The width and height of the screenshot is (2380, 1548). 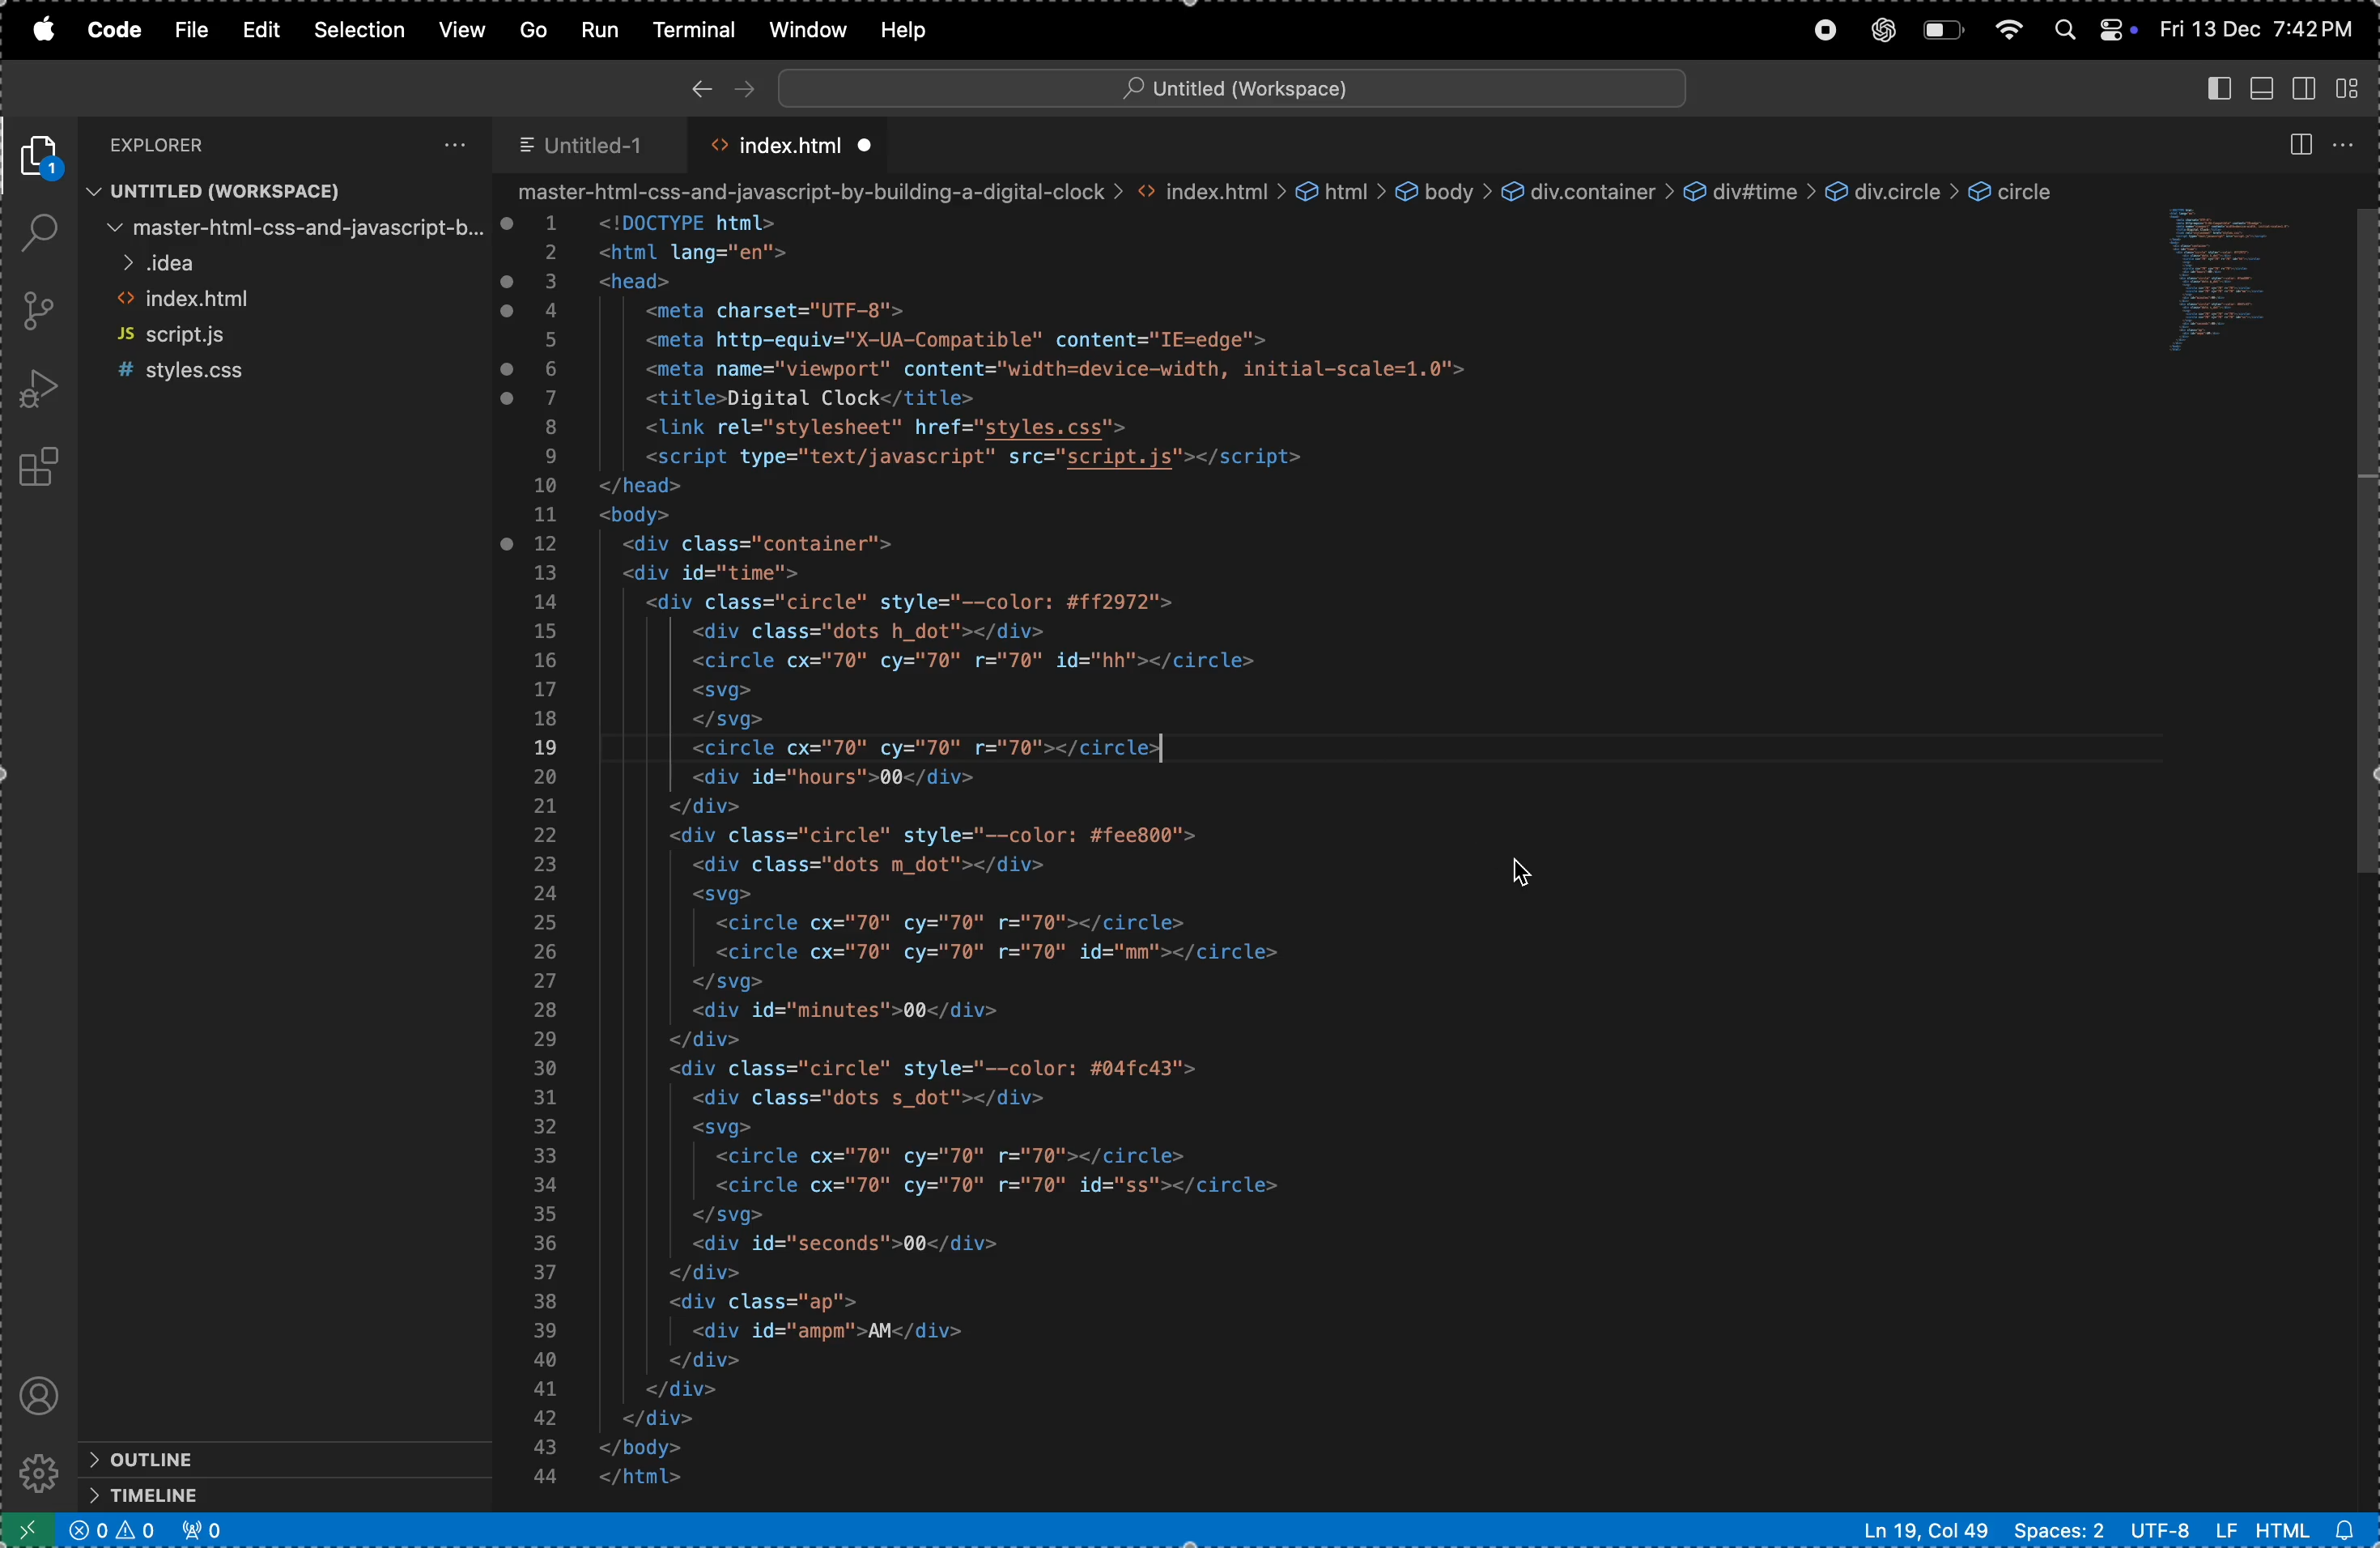 I want to click on search, so click(x=39, y=234).